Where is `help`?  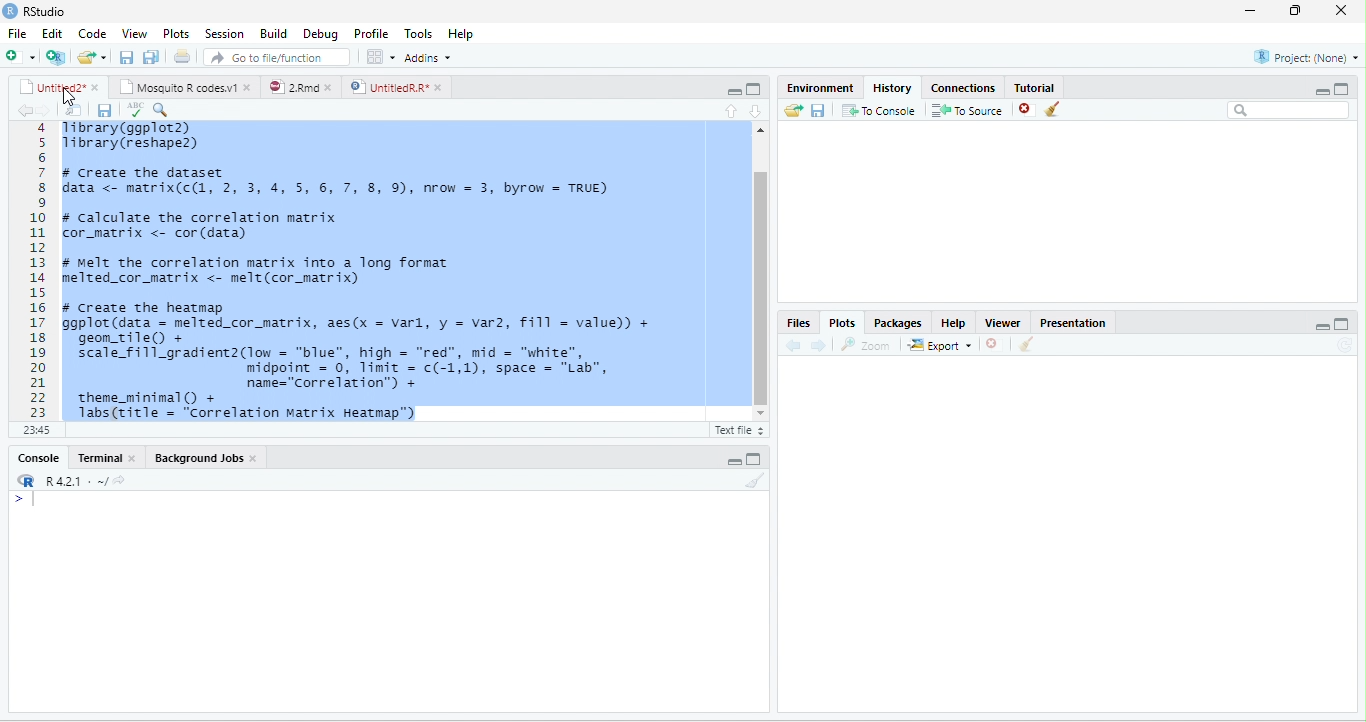 help is located at coordinates (468, 34).